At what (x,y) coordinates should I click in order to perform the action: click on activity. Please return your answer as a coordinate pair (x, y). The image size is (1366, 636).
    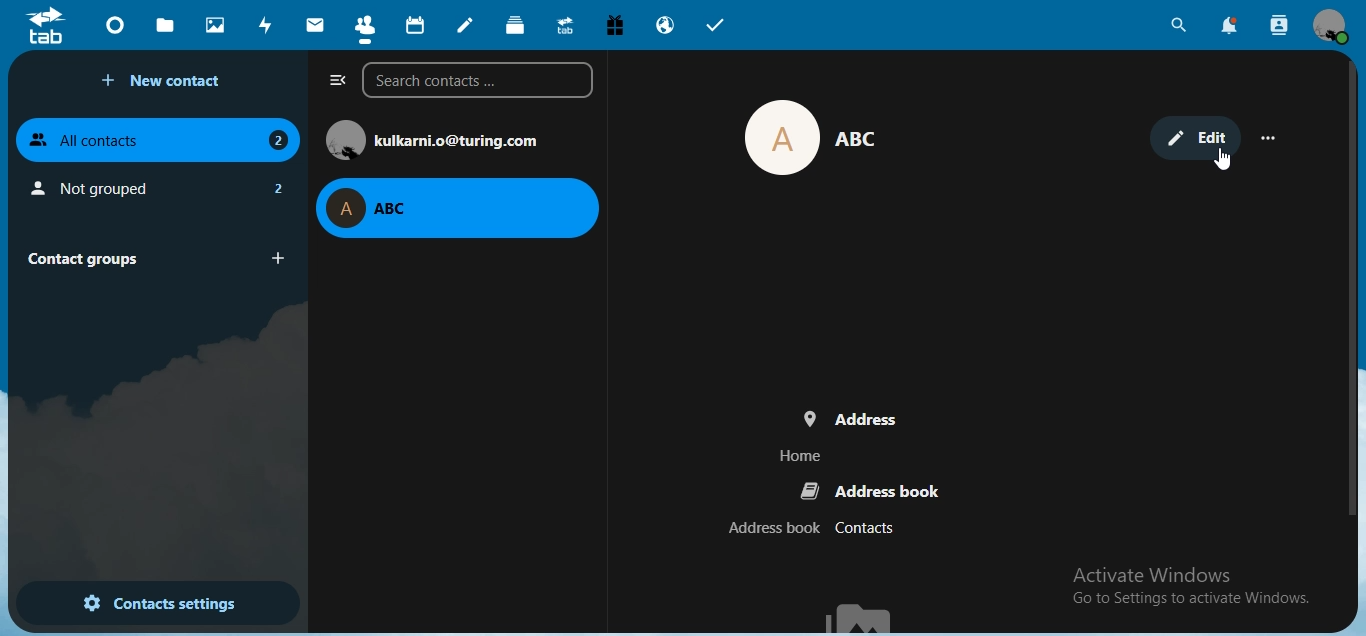
    Looking at the image, I should click on (265, 25).